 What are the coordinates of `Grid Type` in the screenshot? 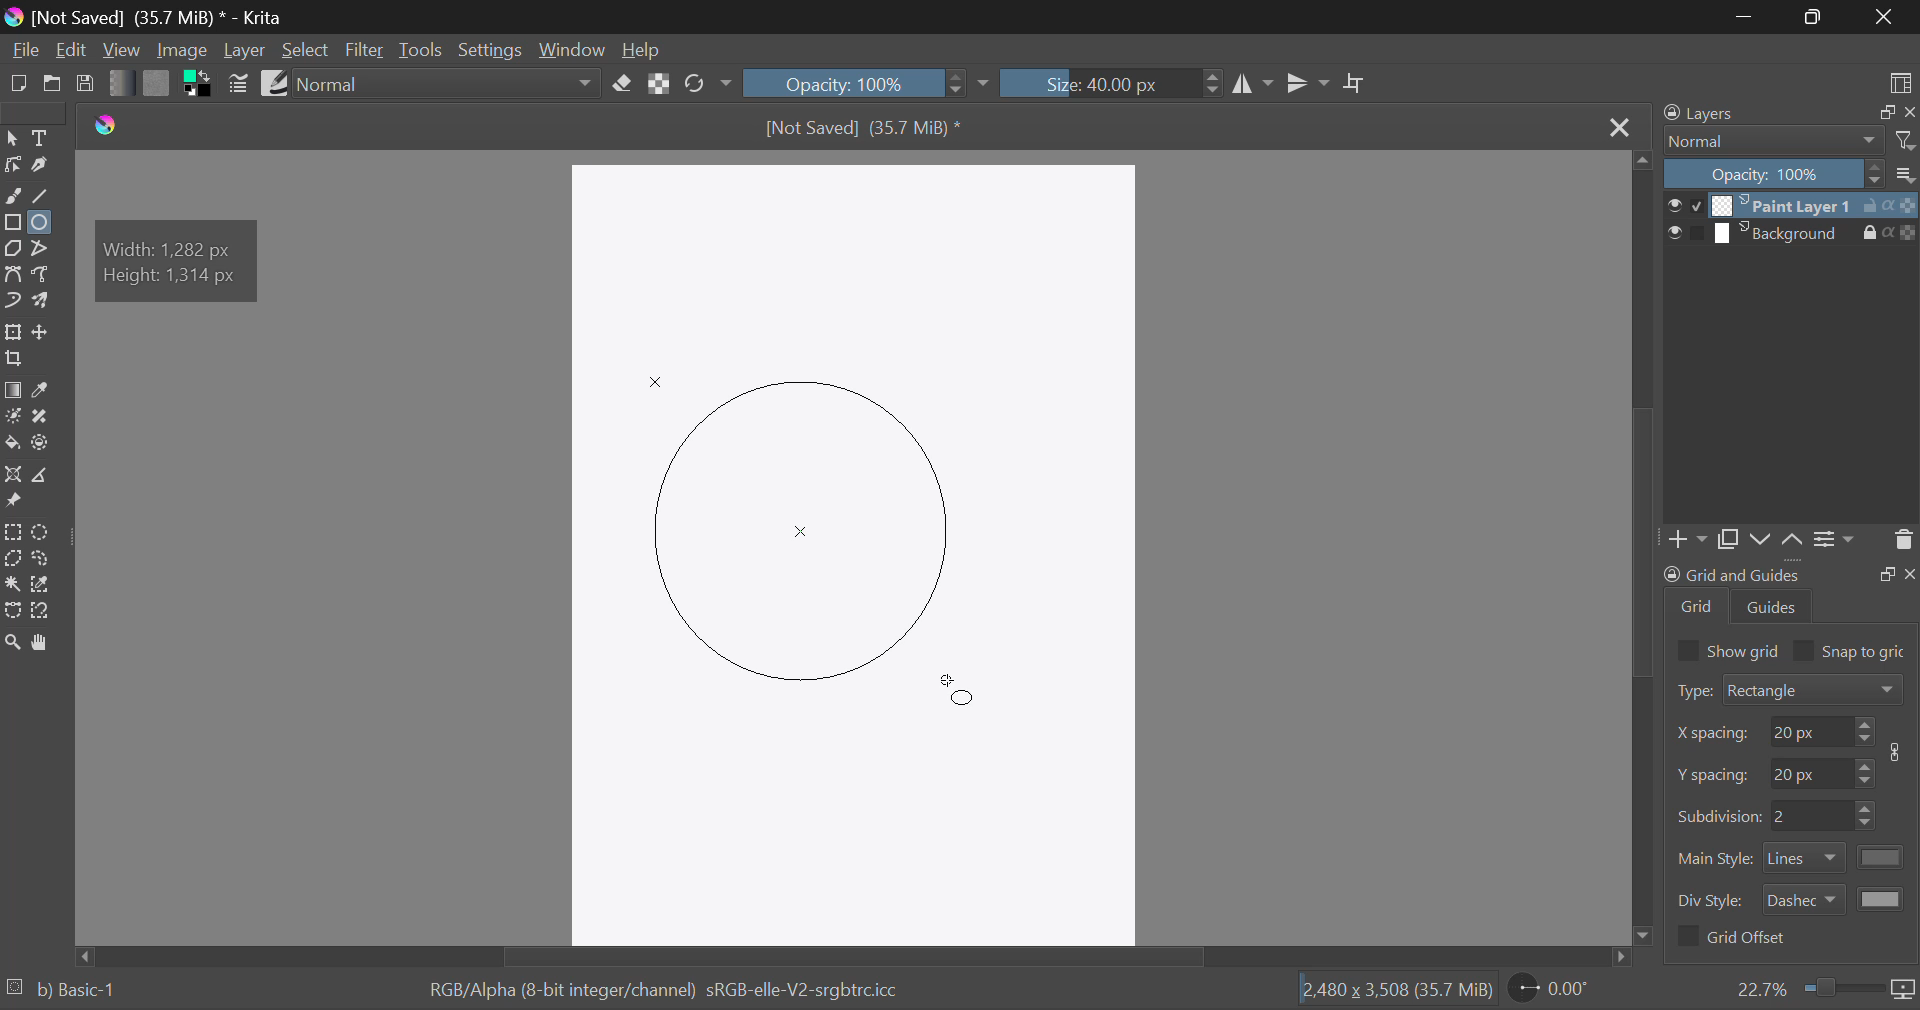 It's located at (1792, 692).